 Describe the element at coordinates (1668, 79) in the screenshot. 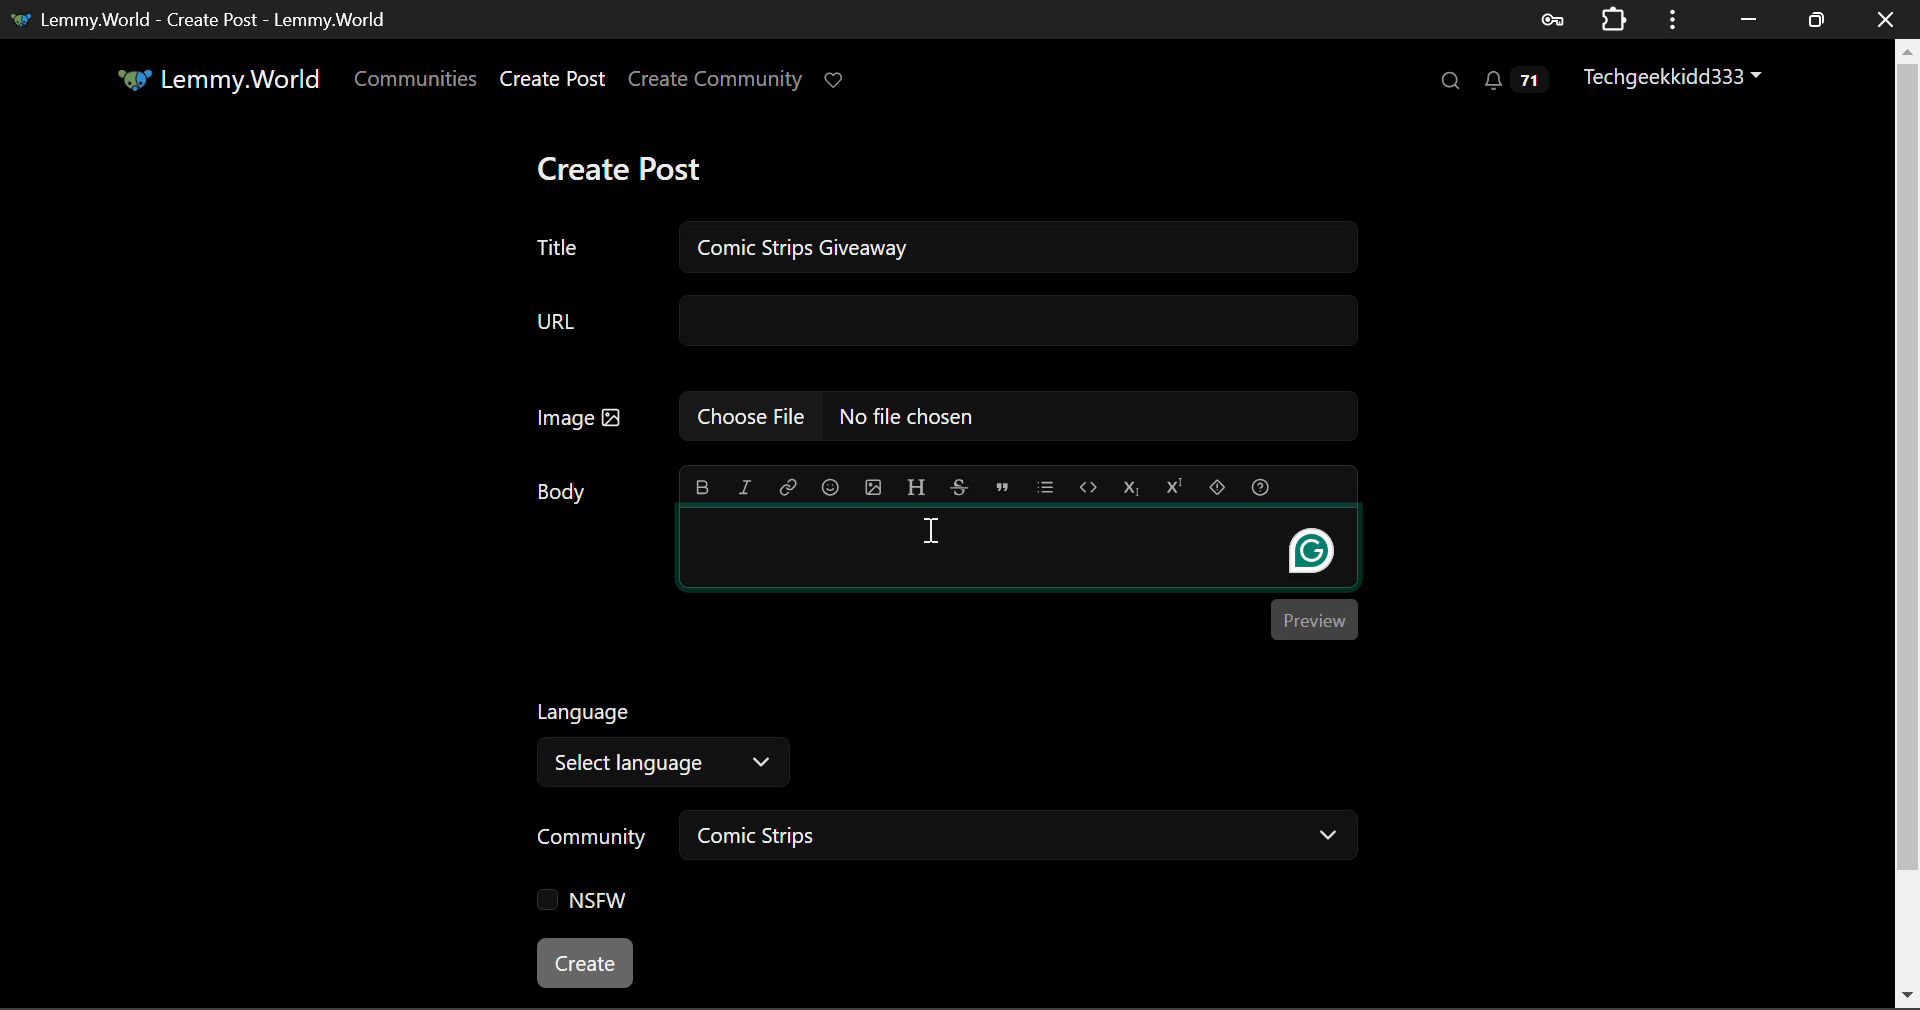

I see `Techgeekkidd333` at that location.